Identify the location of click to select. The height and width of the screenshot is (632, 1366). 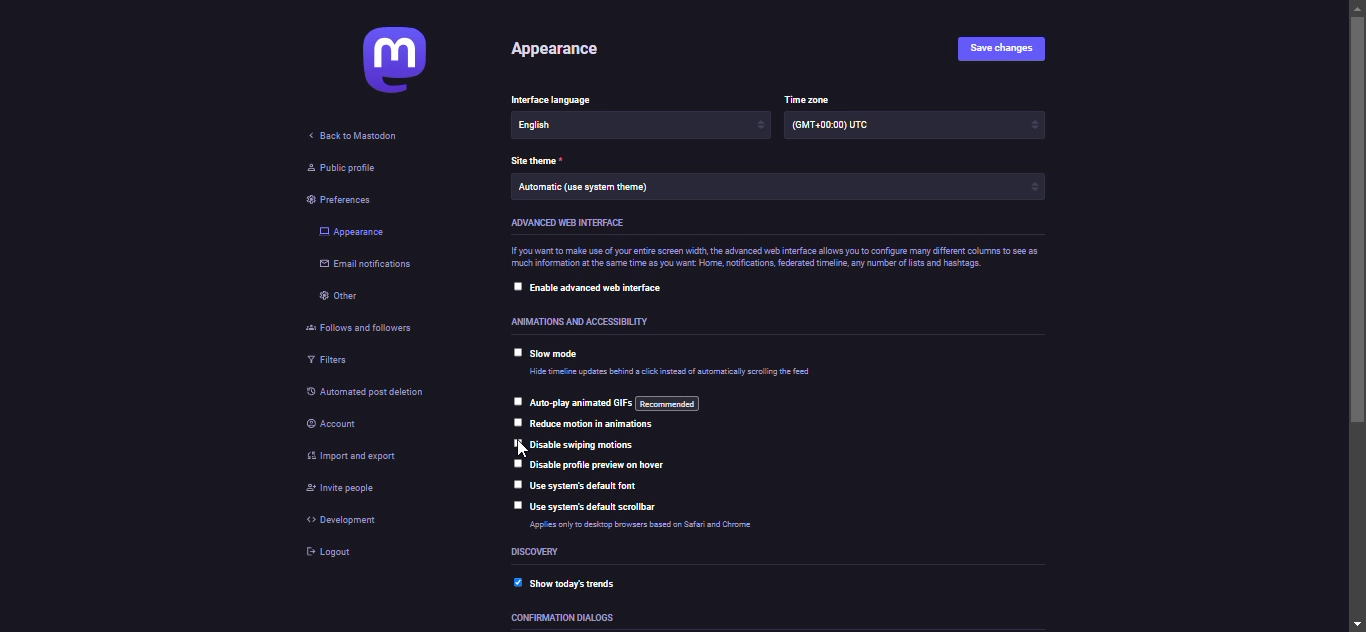
(514, 441).